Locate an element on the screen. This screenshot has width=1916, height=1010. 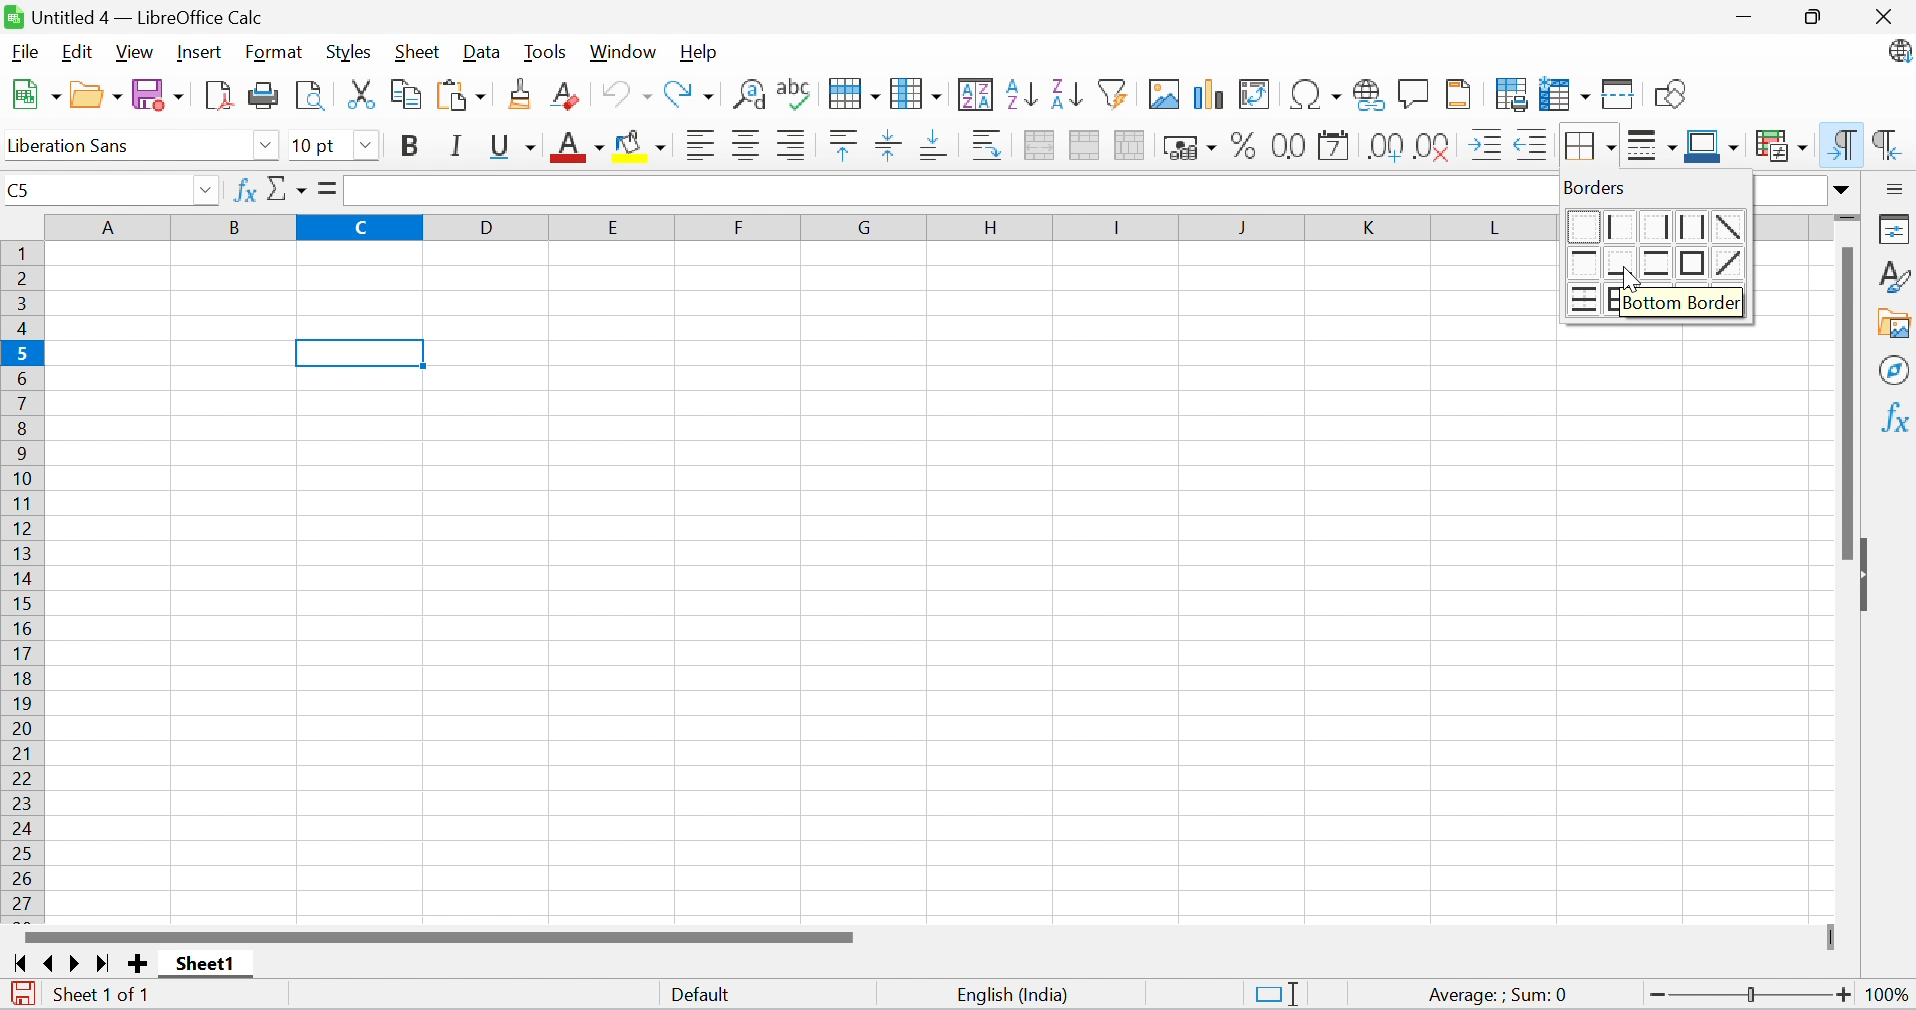
Right border is located at coordinates (1657, 227).